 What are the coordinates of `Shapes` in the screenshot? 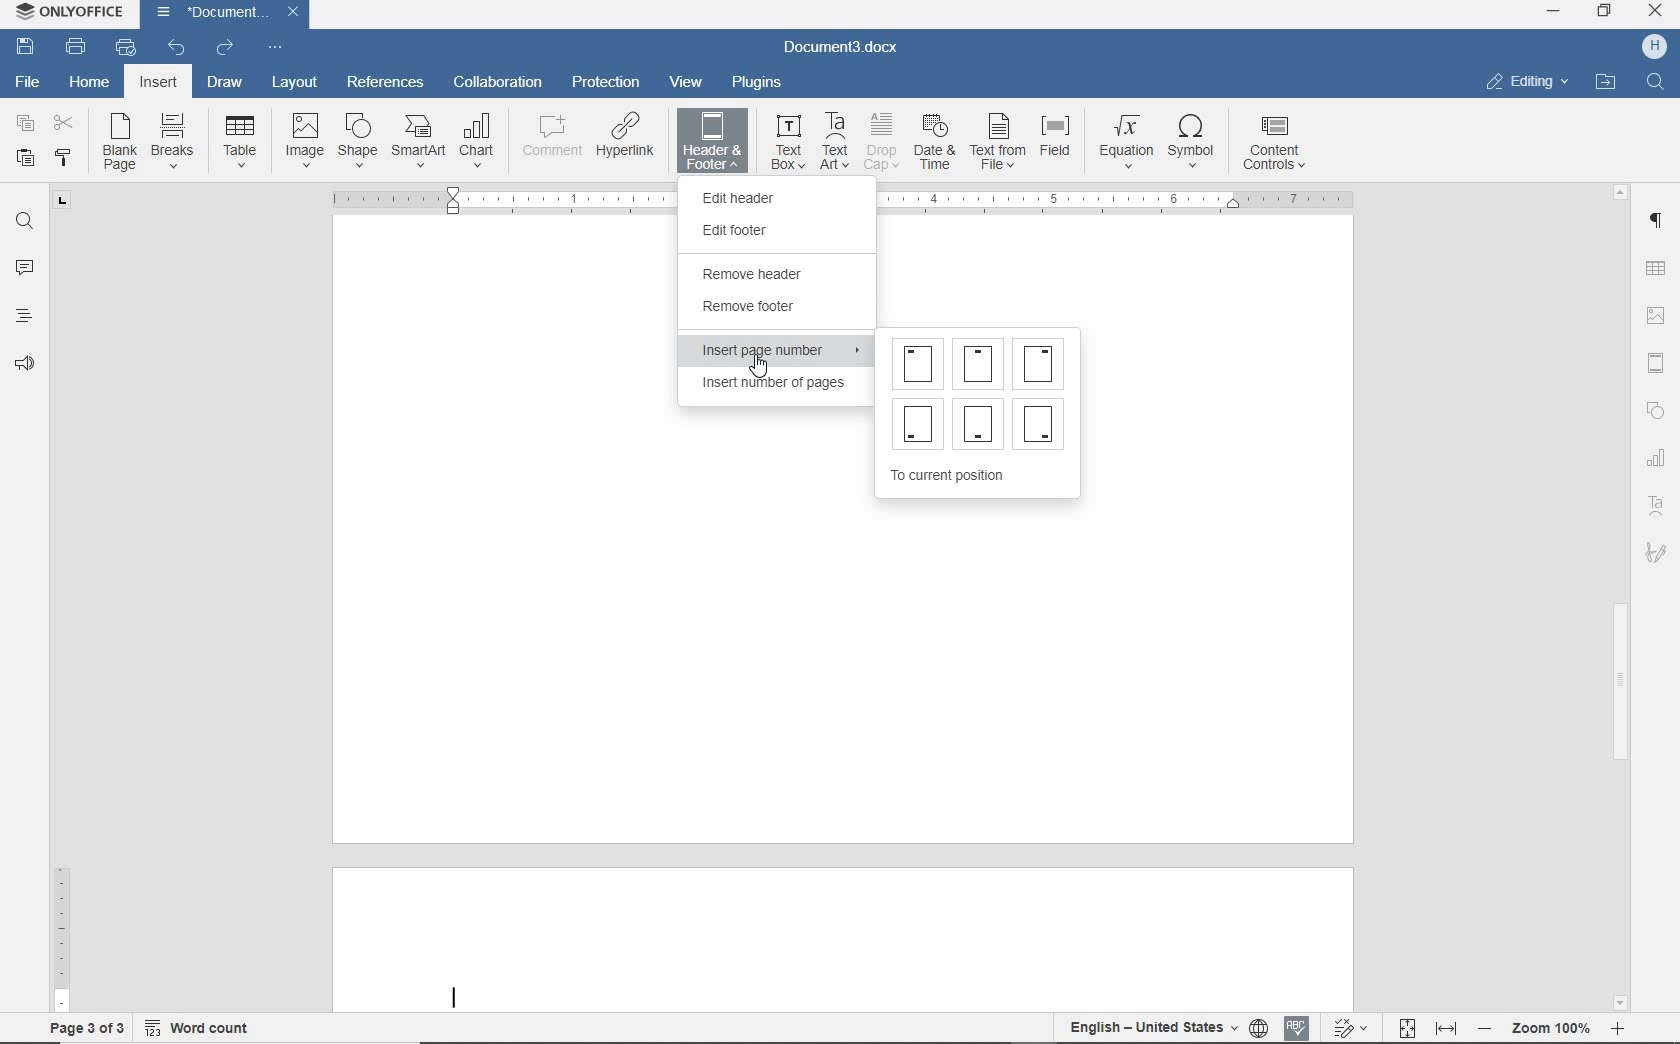 It's located at (1661, 412).